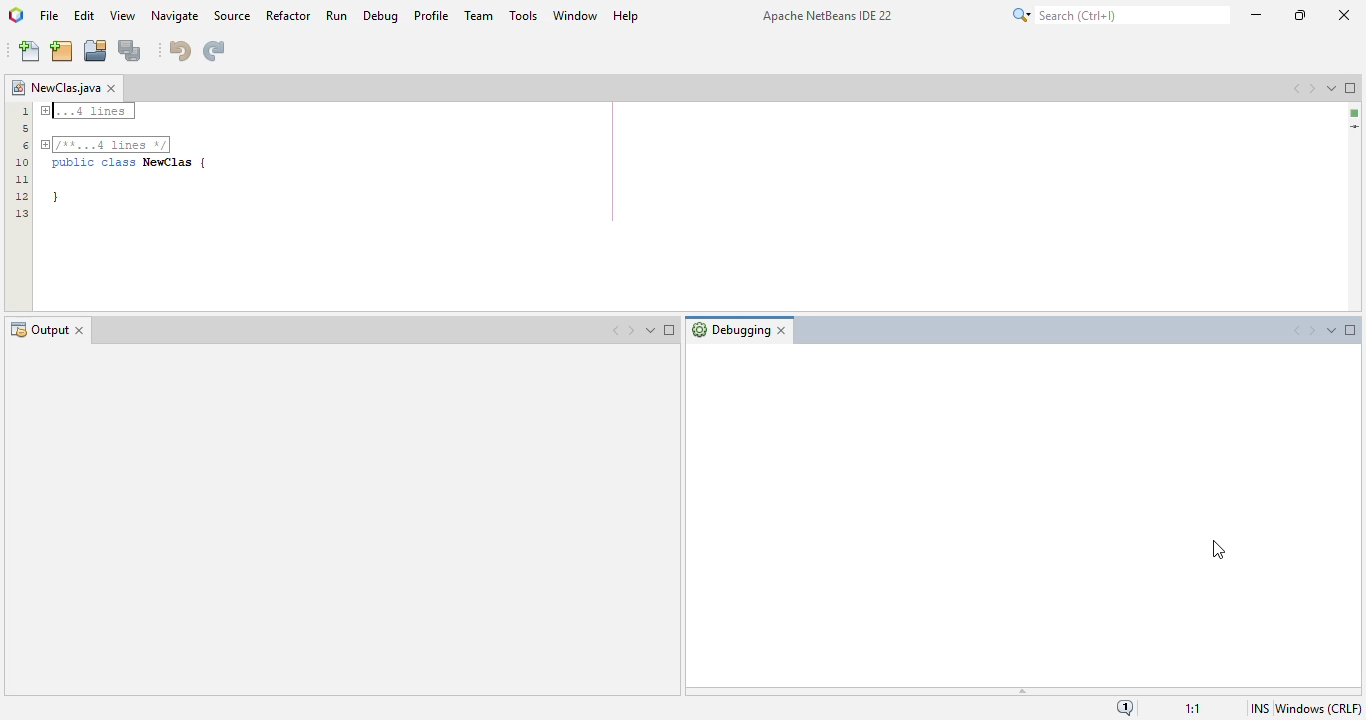 This screenshot has width=1366, height=720. I want to click on Cursor, so click(1223, 538).